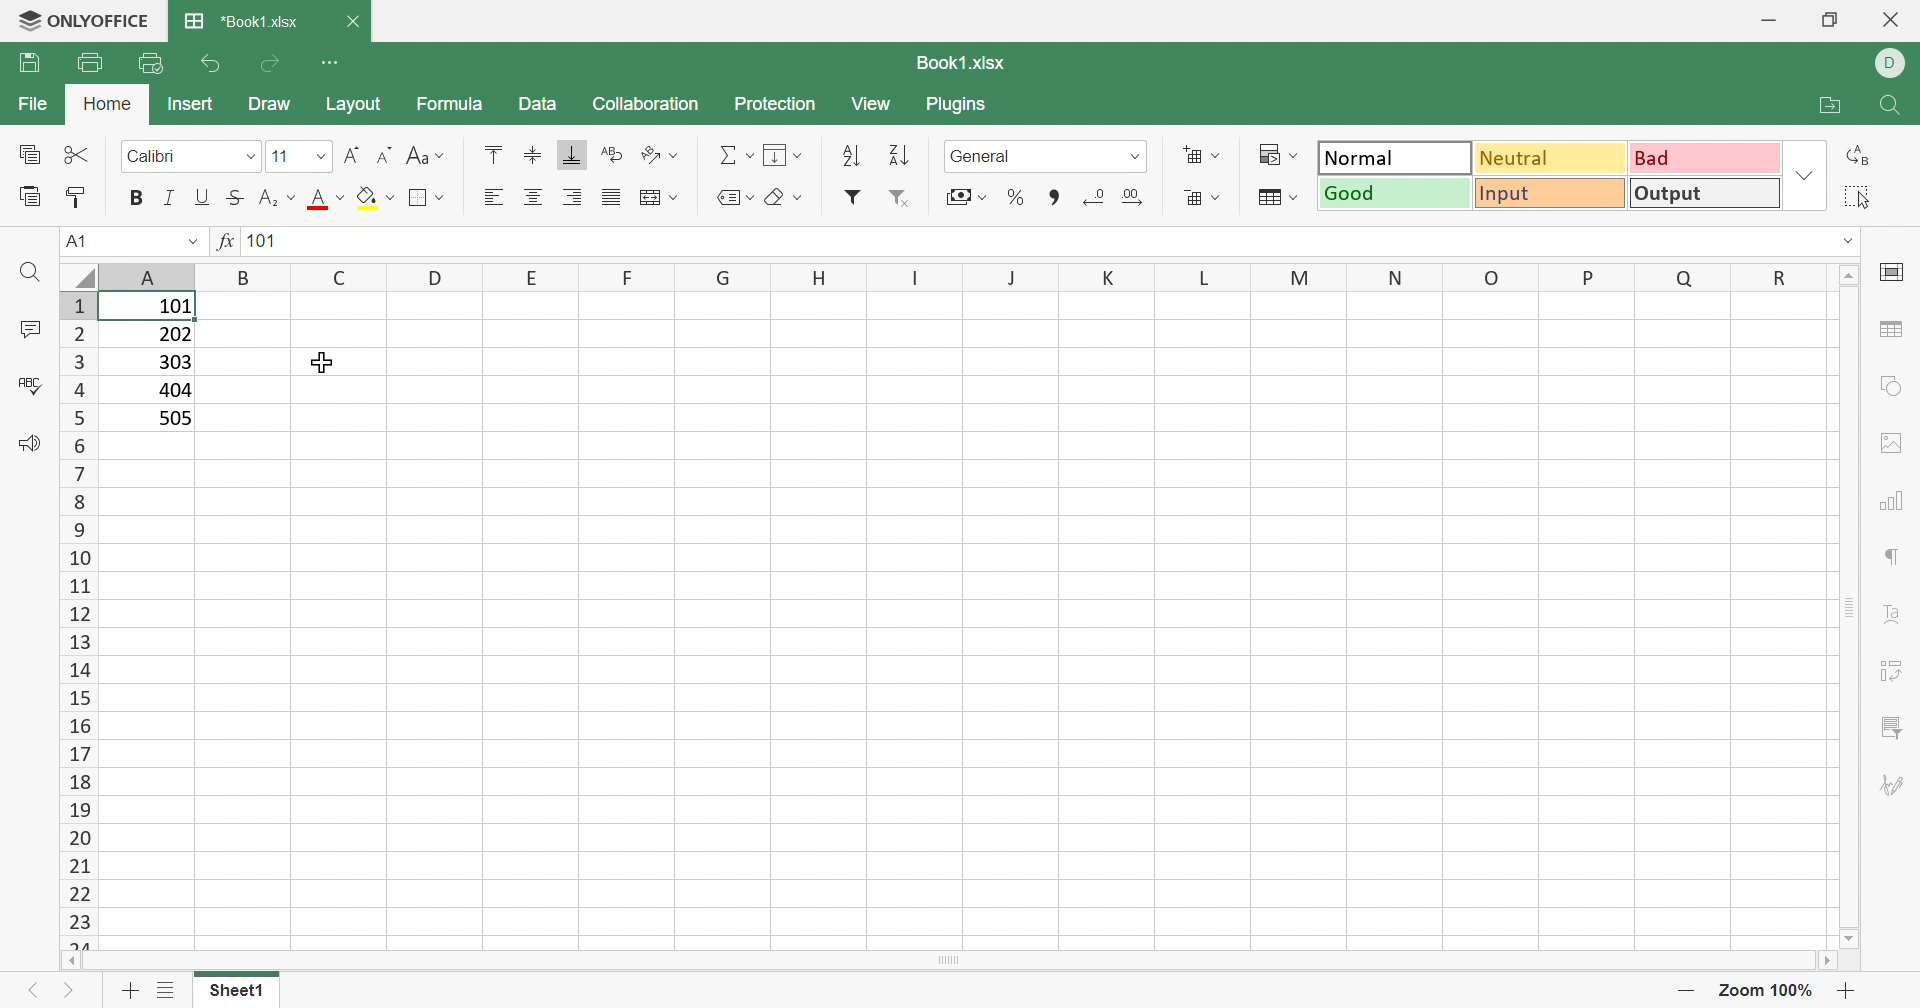 Image resolution: width=1920 pixels, height=1008 pixels. I want to click on Bad, so click(1706, 158).